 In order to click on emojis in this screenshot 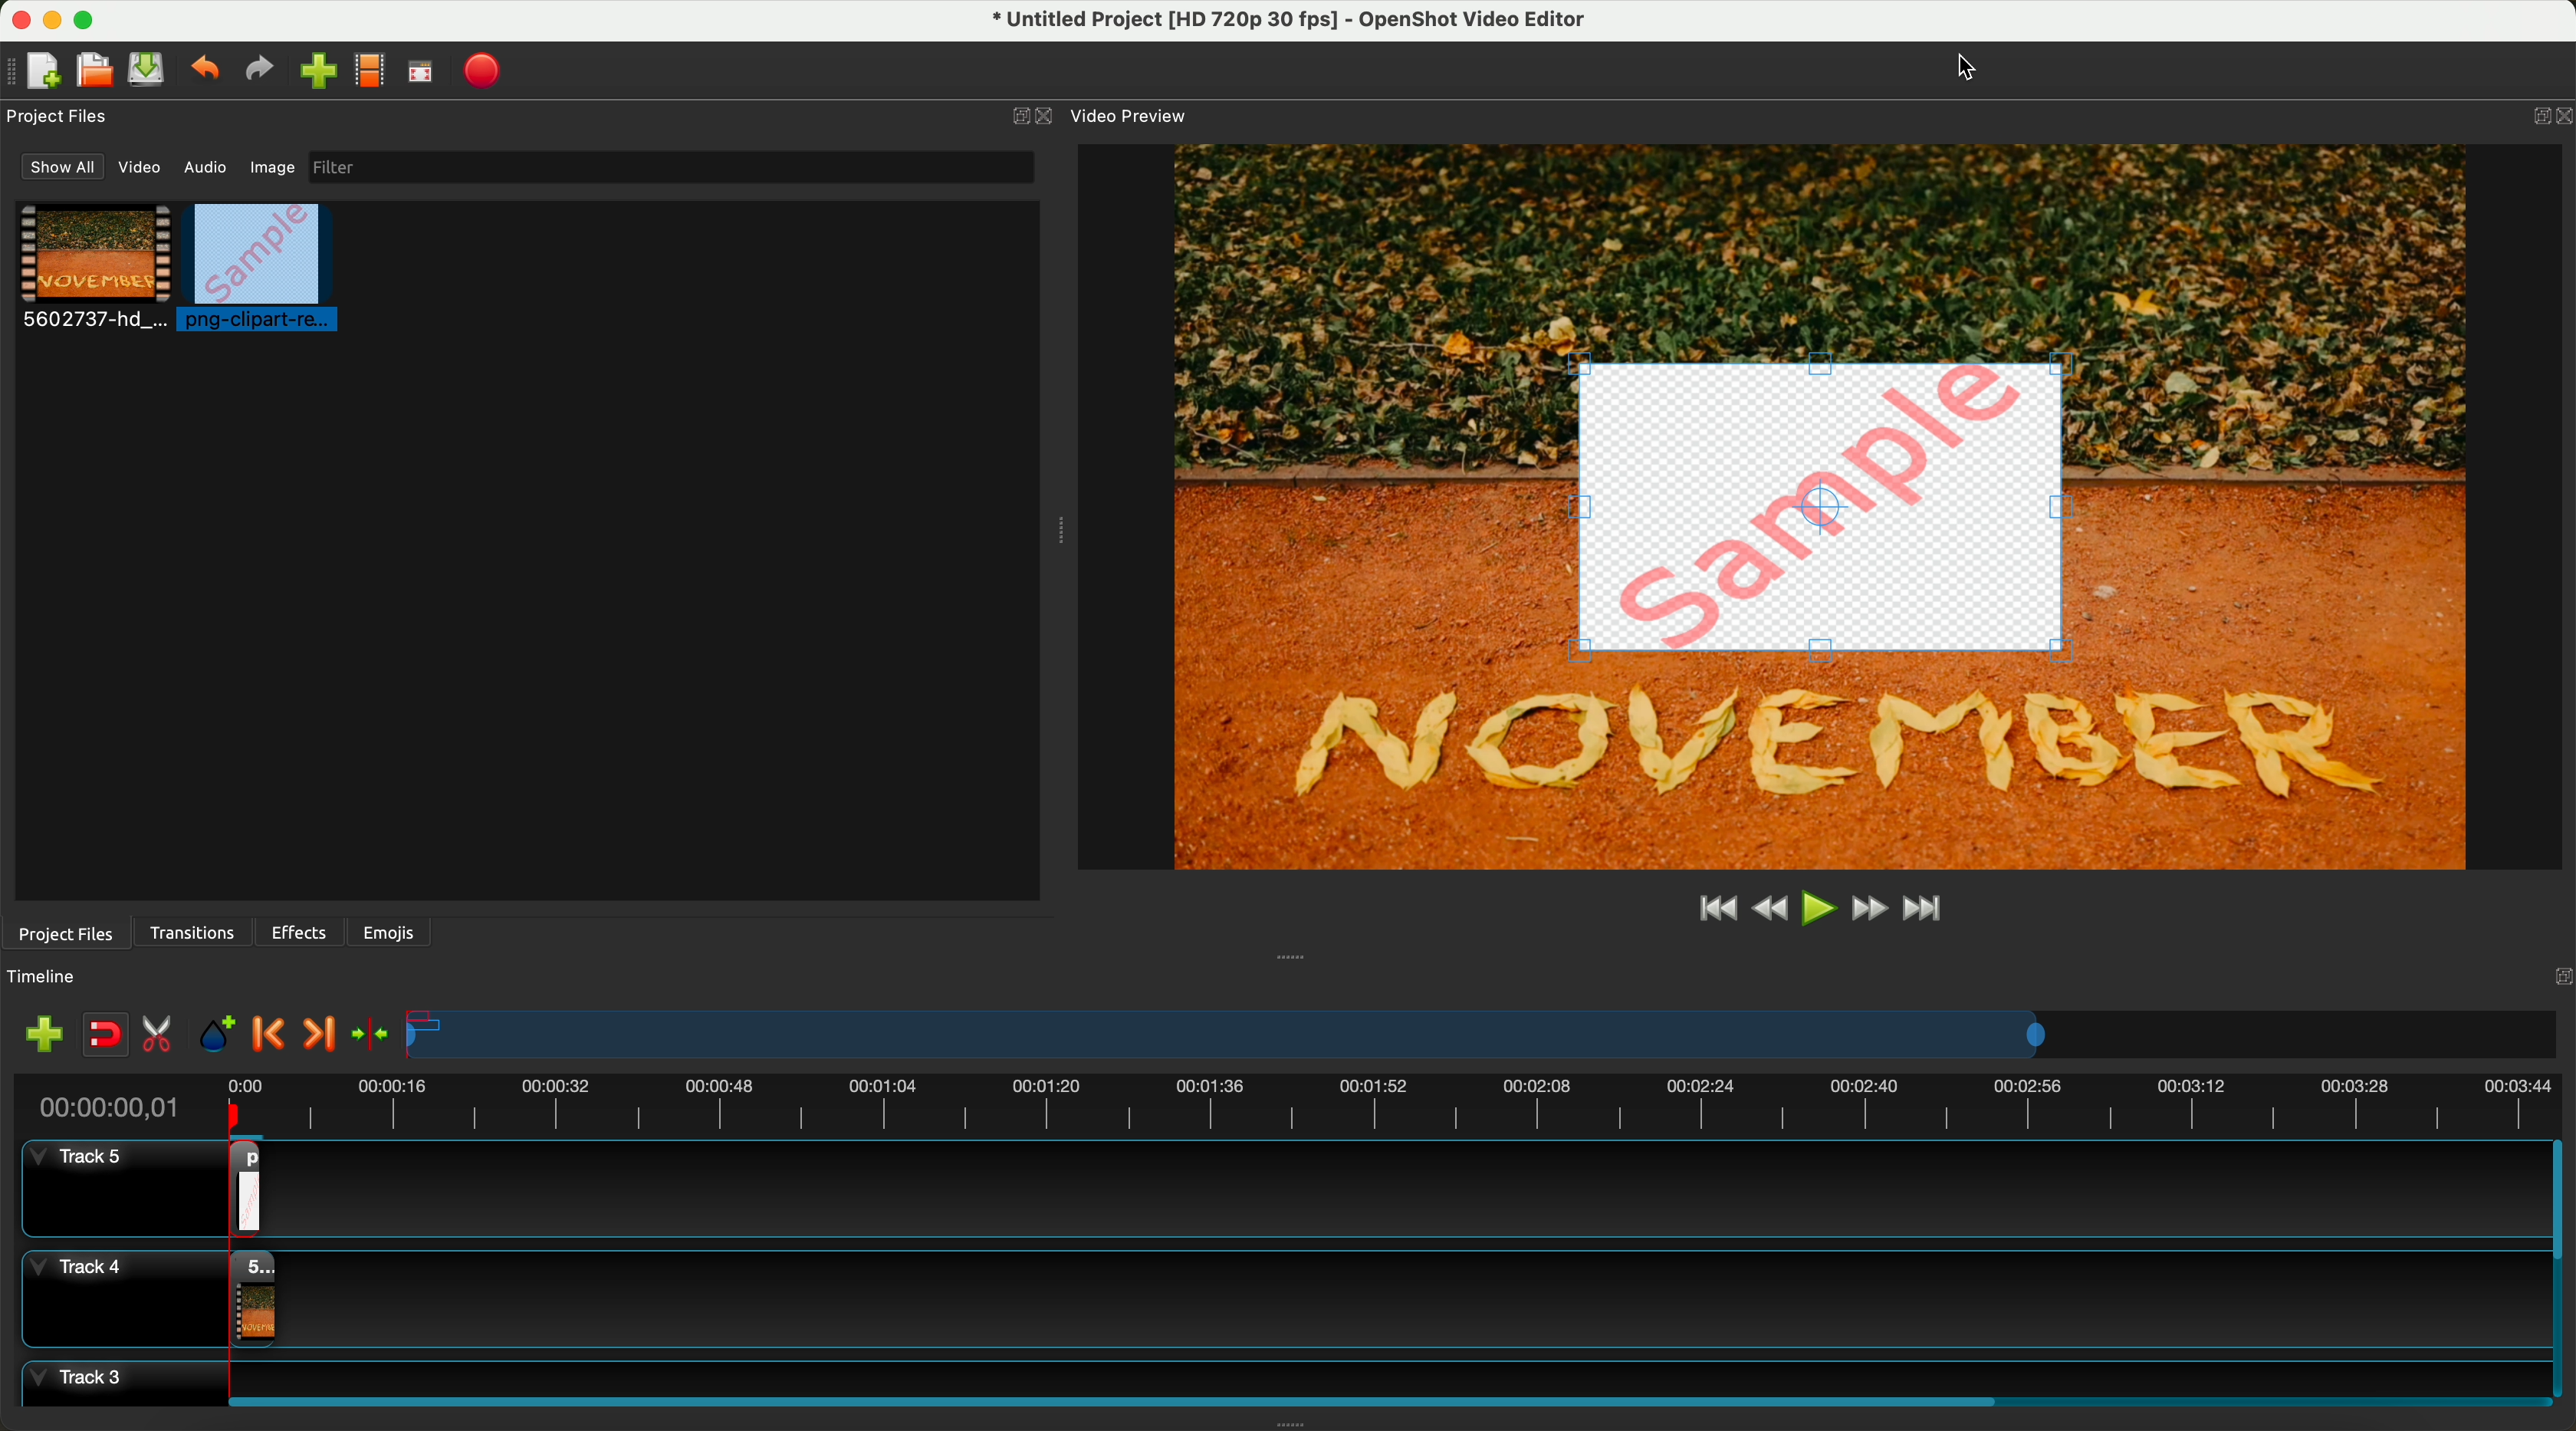, I will do `click(389, 929)`.